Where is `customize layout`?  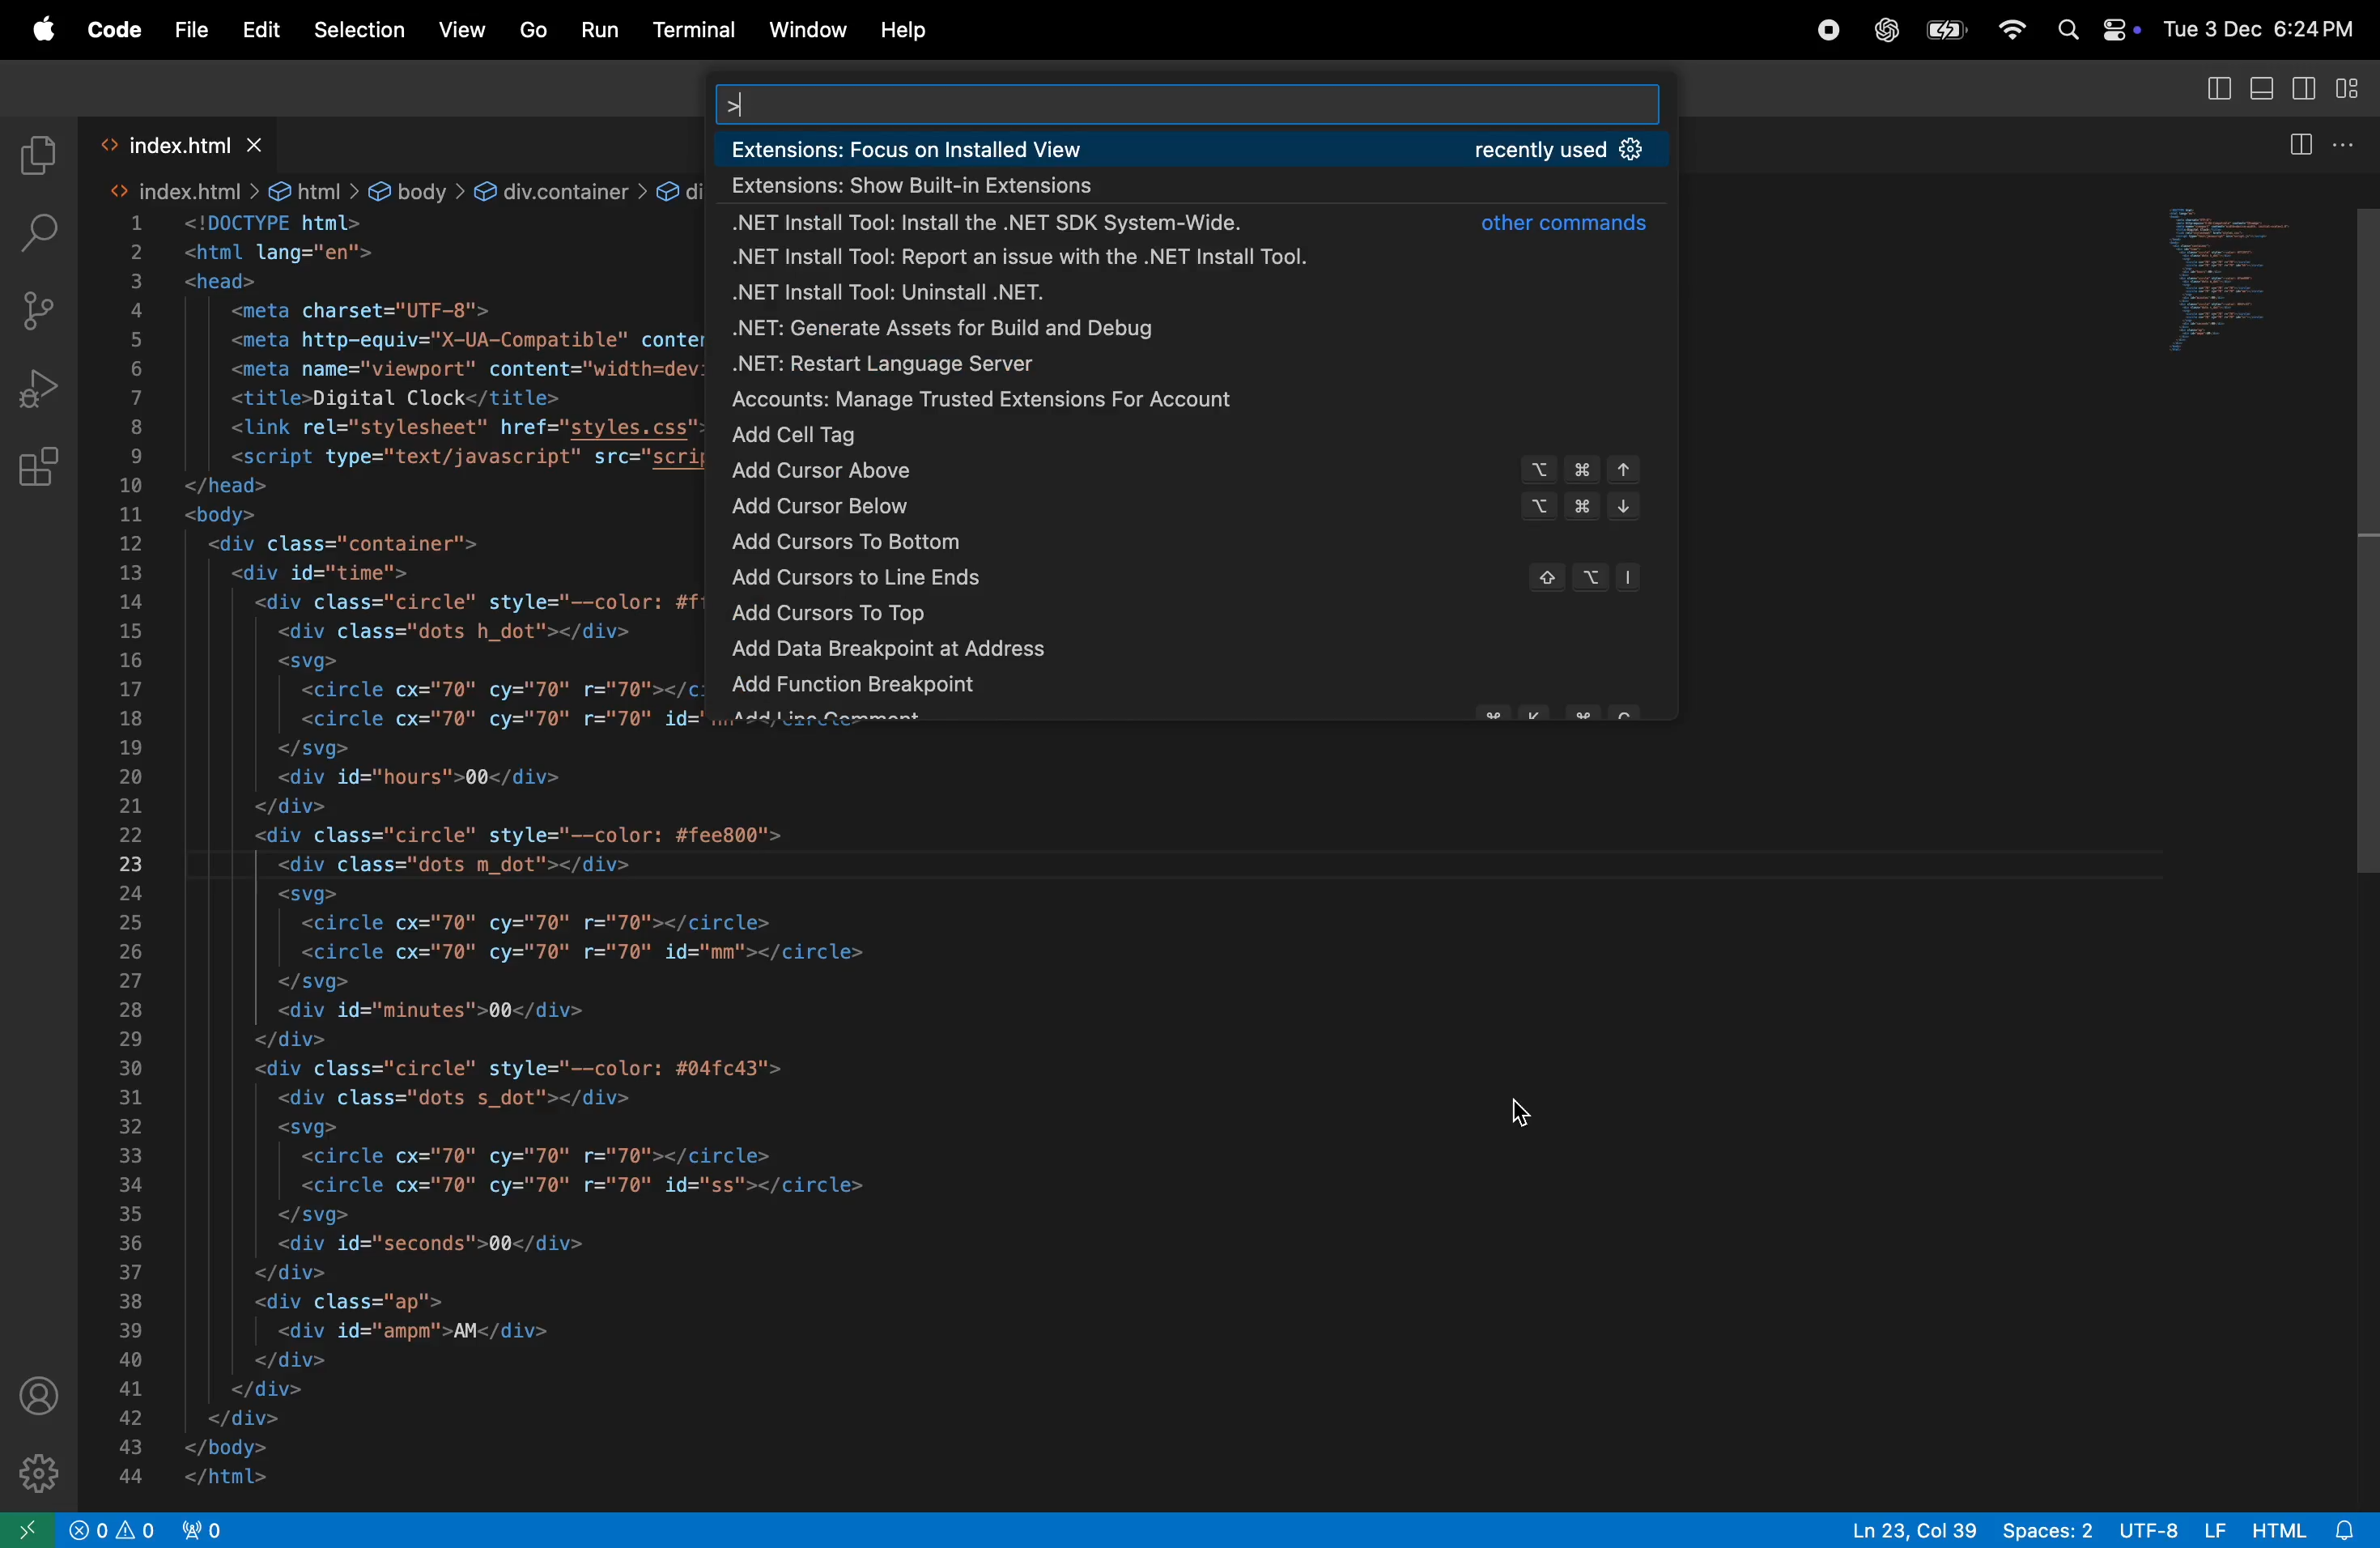
customize layout is located at coordinates (2354, 88).